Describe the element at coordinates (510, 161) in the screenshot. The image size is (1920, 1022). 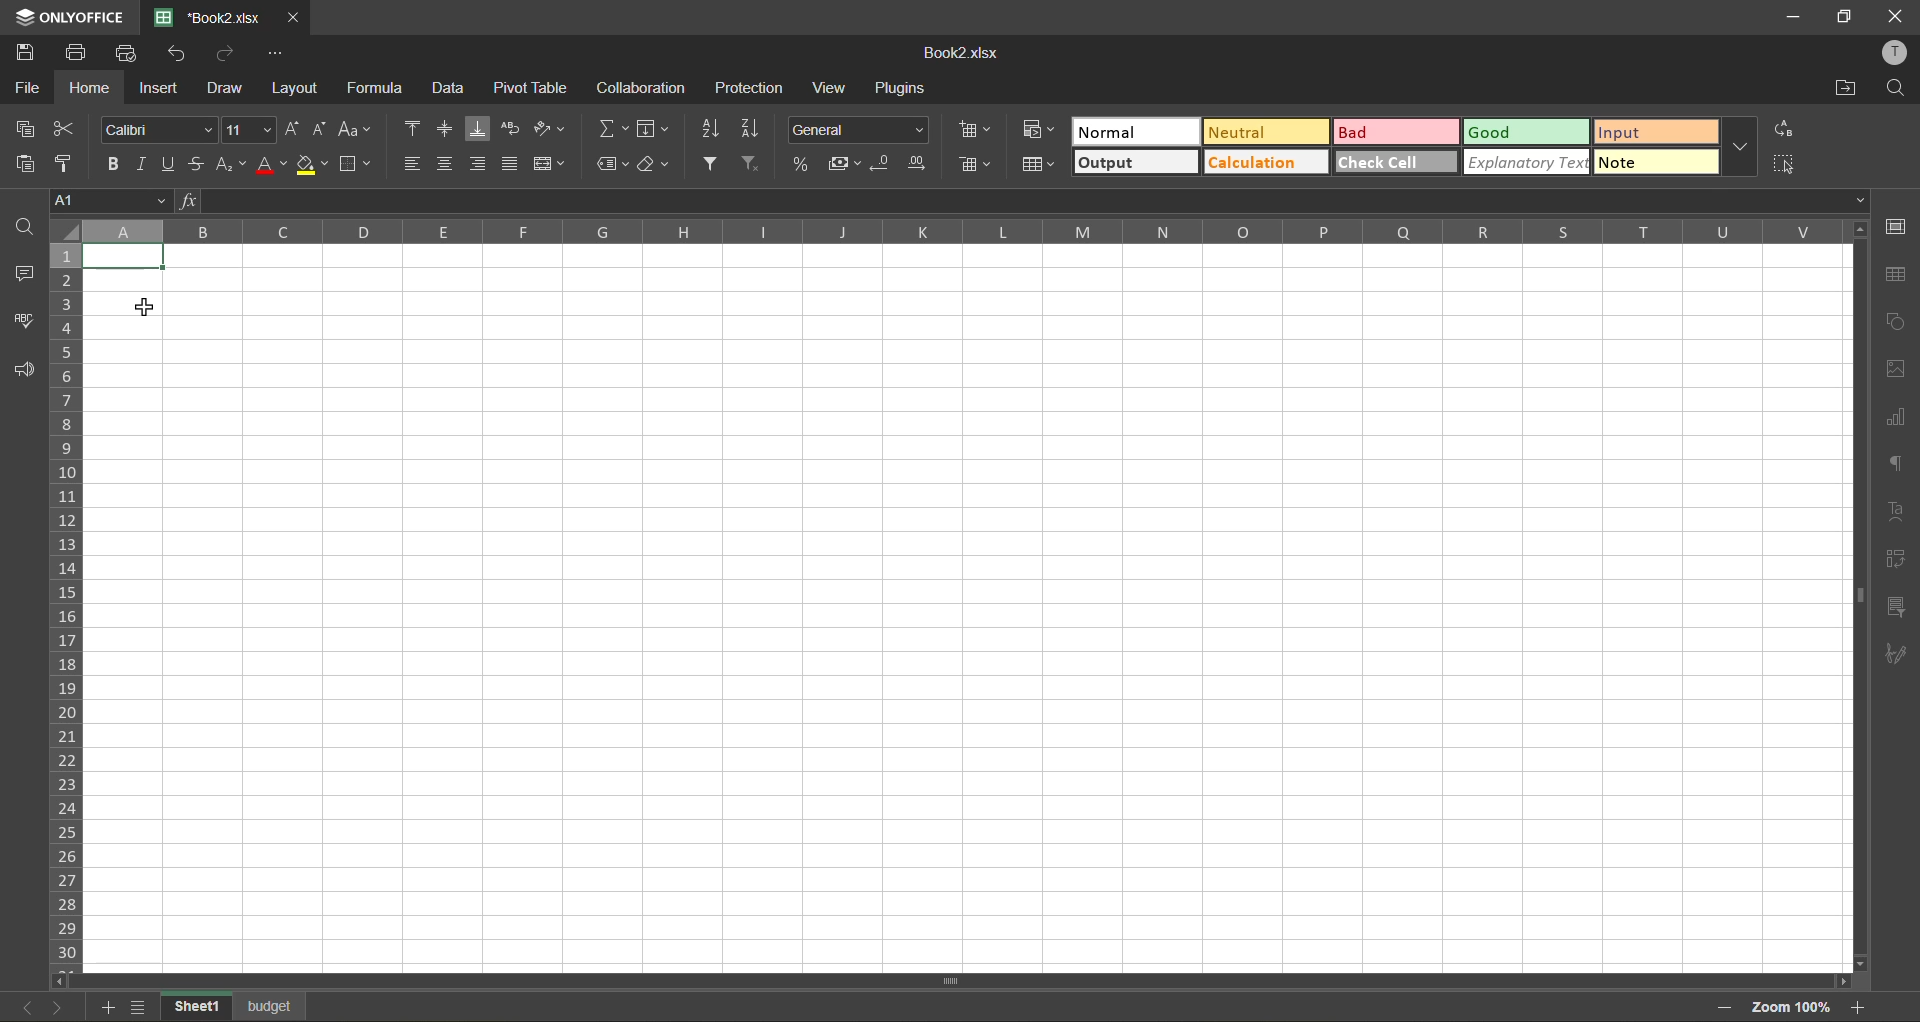
I see `justified` at that location.